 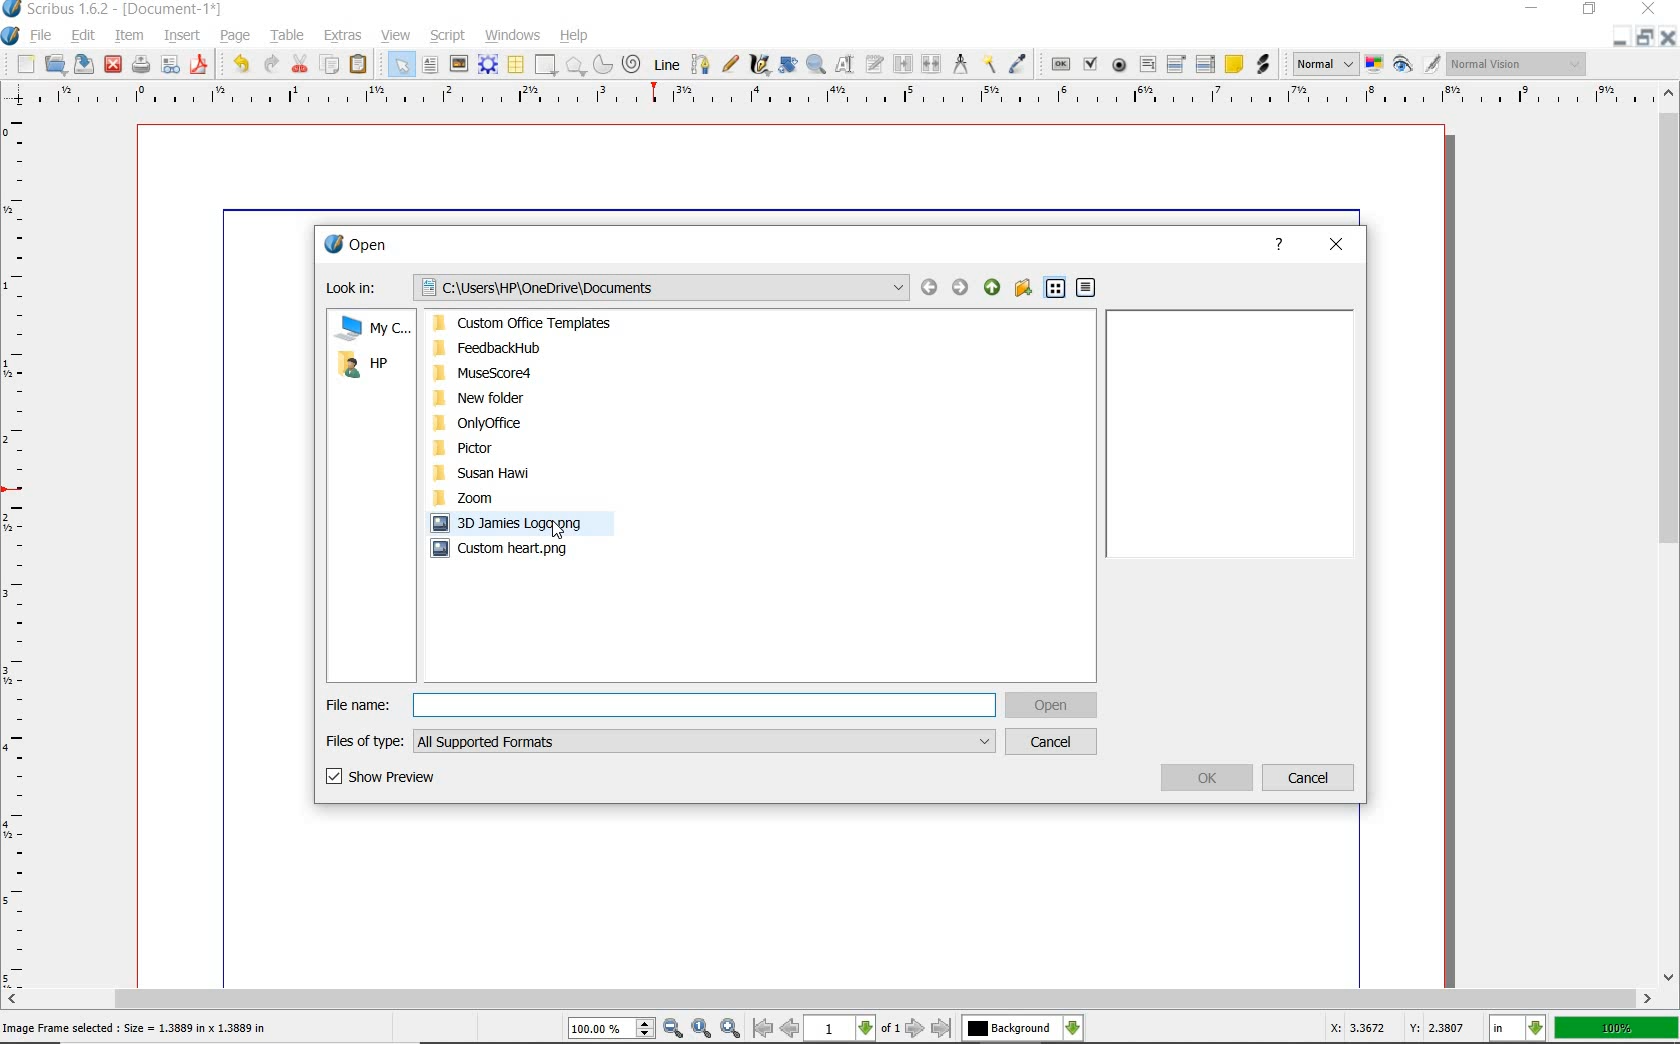 What do you see at coordinates (531, 348) in the screenshot?
I see `FeedbackHub` at bounding box center [531, 348].